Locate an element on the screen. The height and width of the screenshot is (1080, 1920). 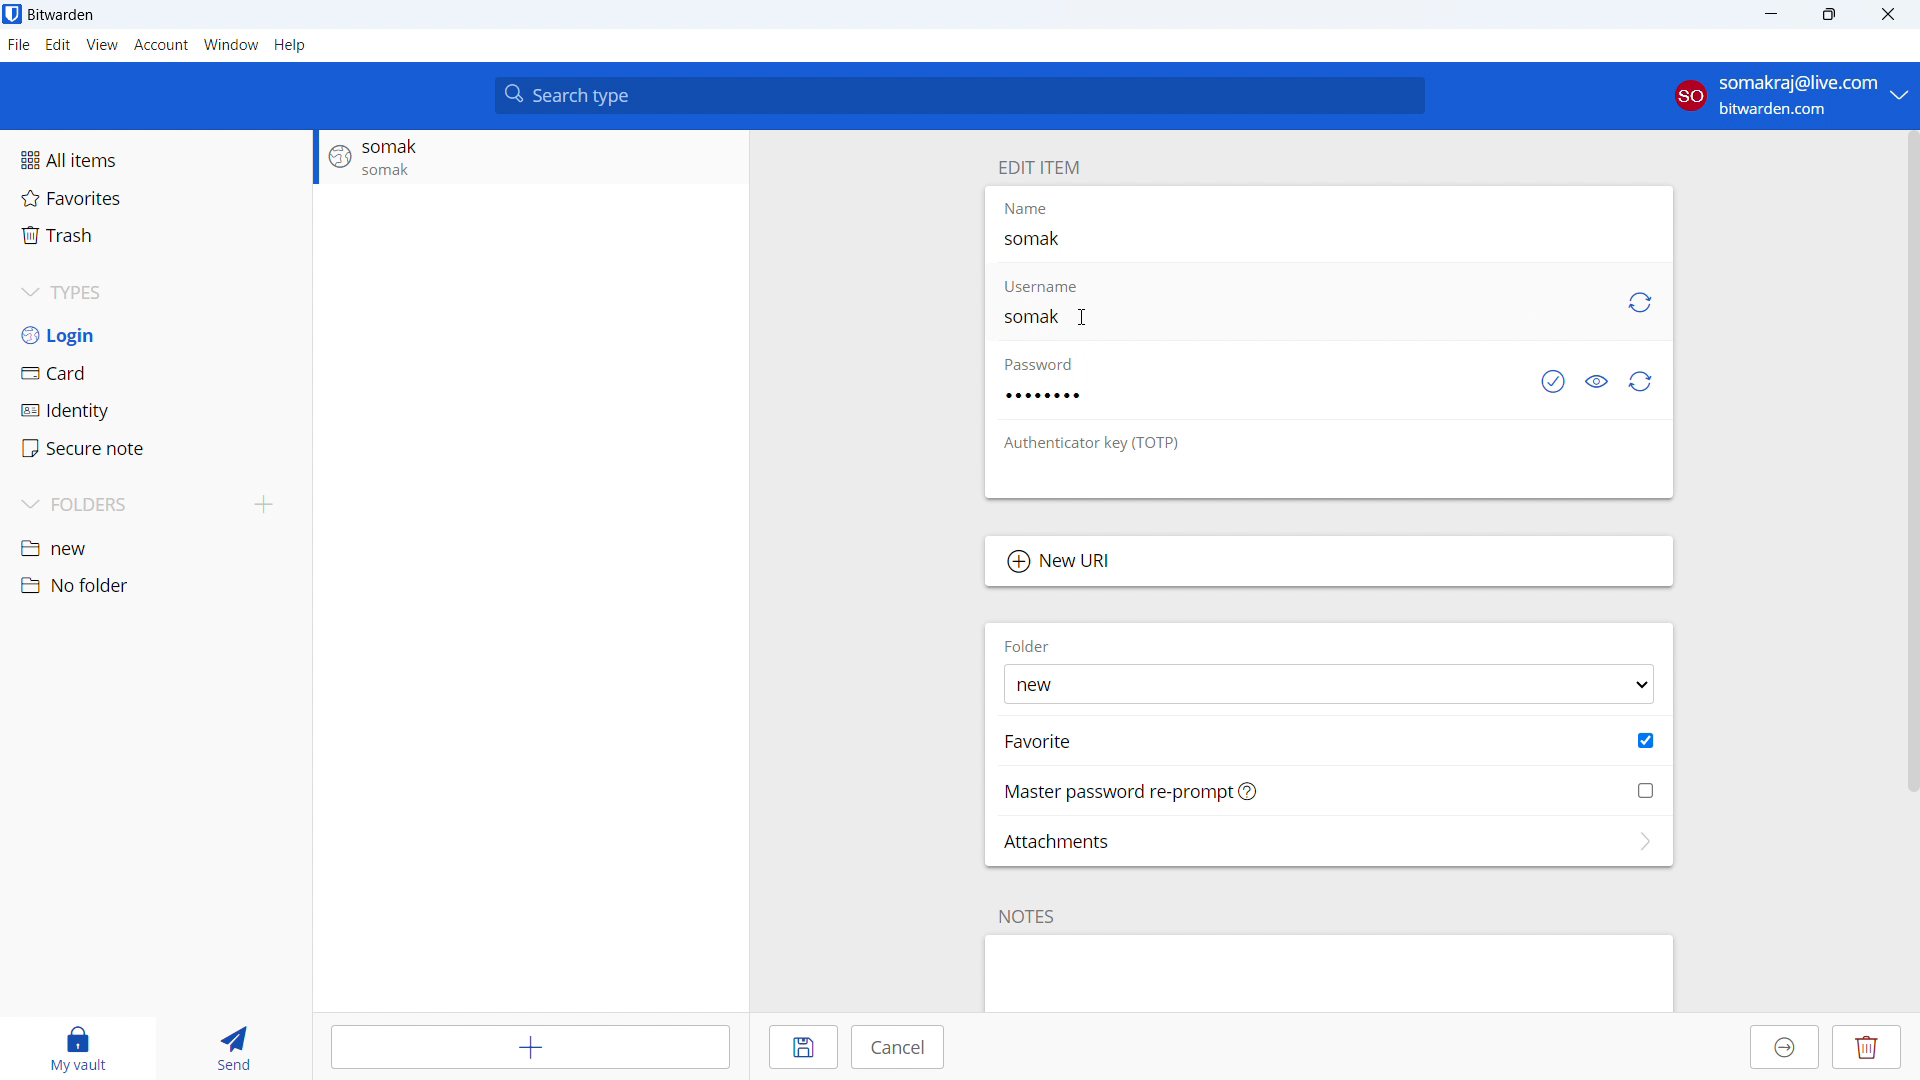
minimize is located at coordinates (1769, 15).